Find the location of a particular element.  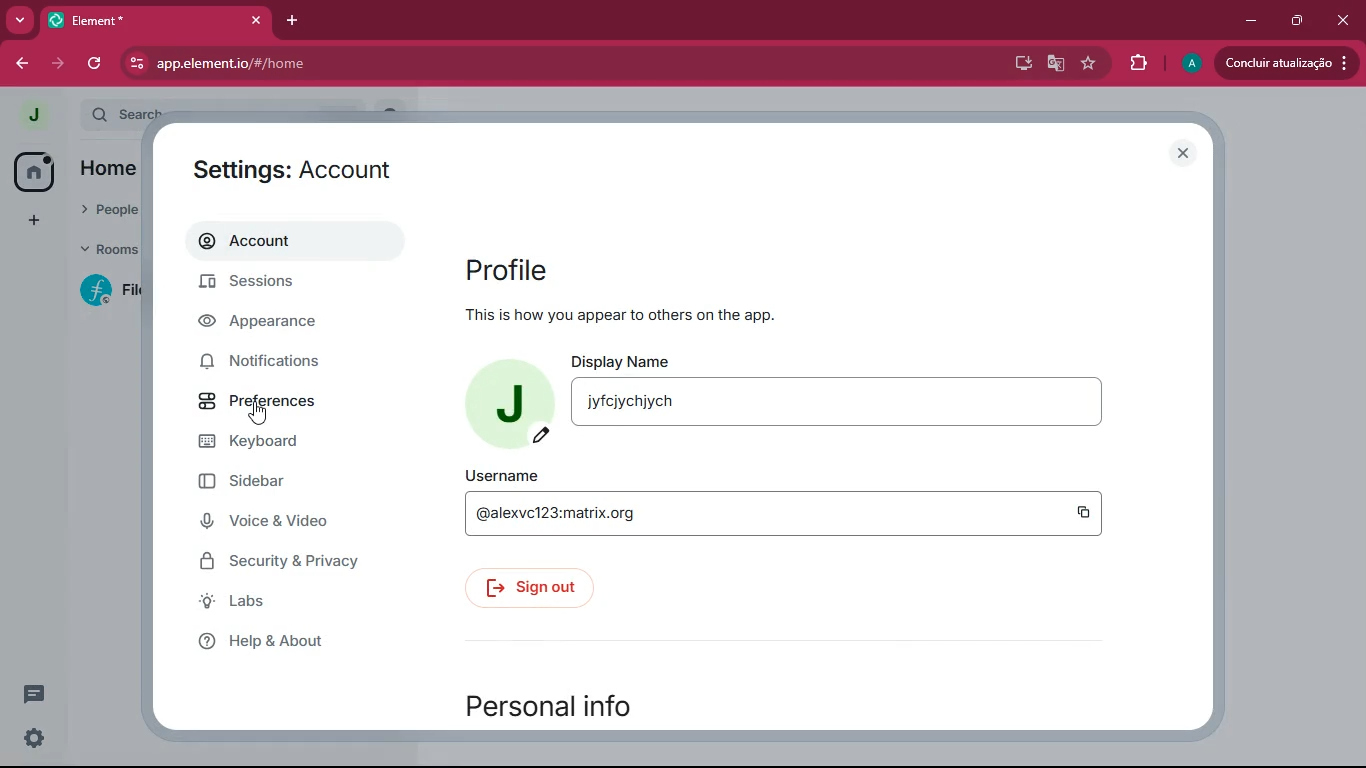

extensions is located at coordinates (1137, 64).